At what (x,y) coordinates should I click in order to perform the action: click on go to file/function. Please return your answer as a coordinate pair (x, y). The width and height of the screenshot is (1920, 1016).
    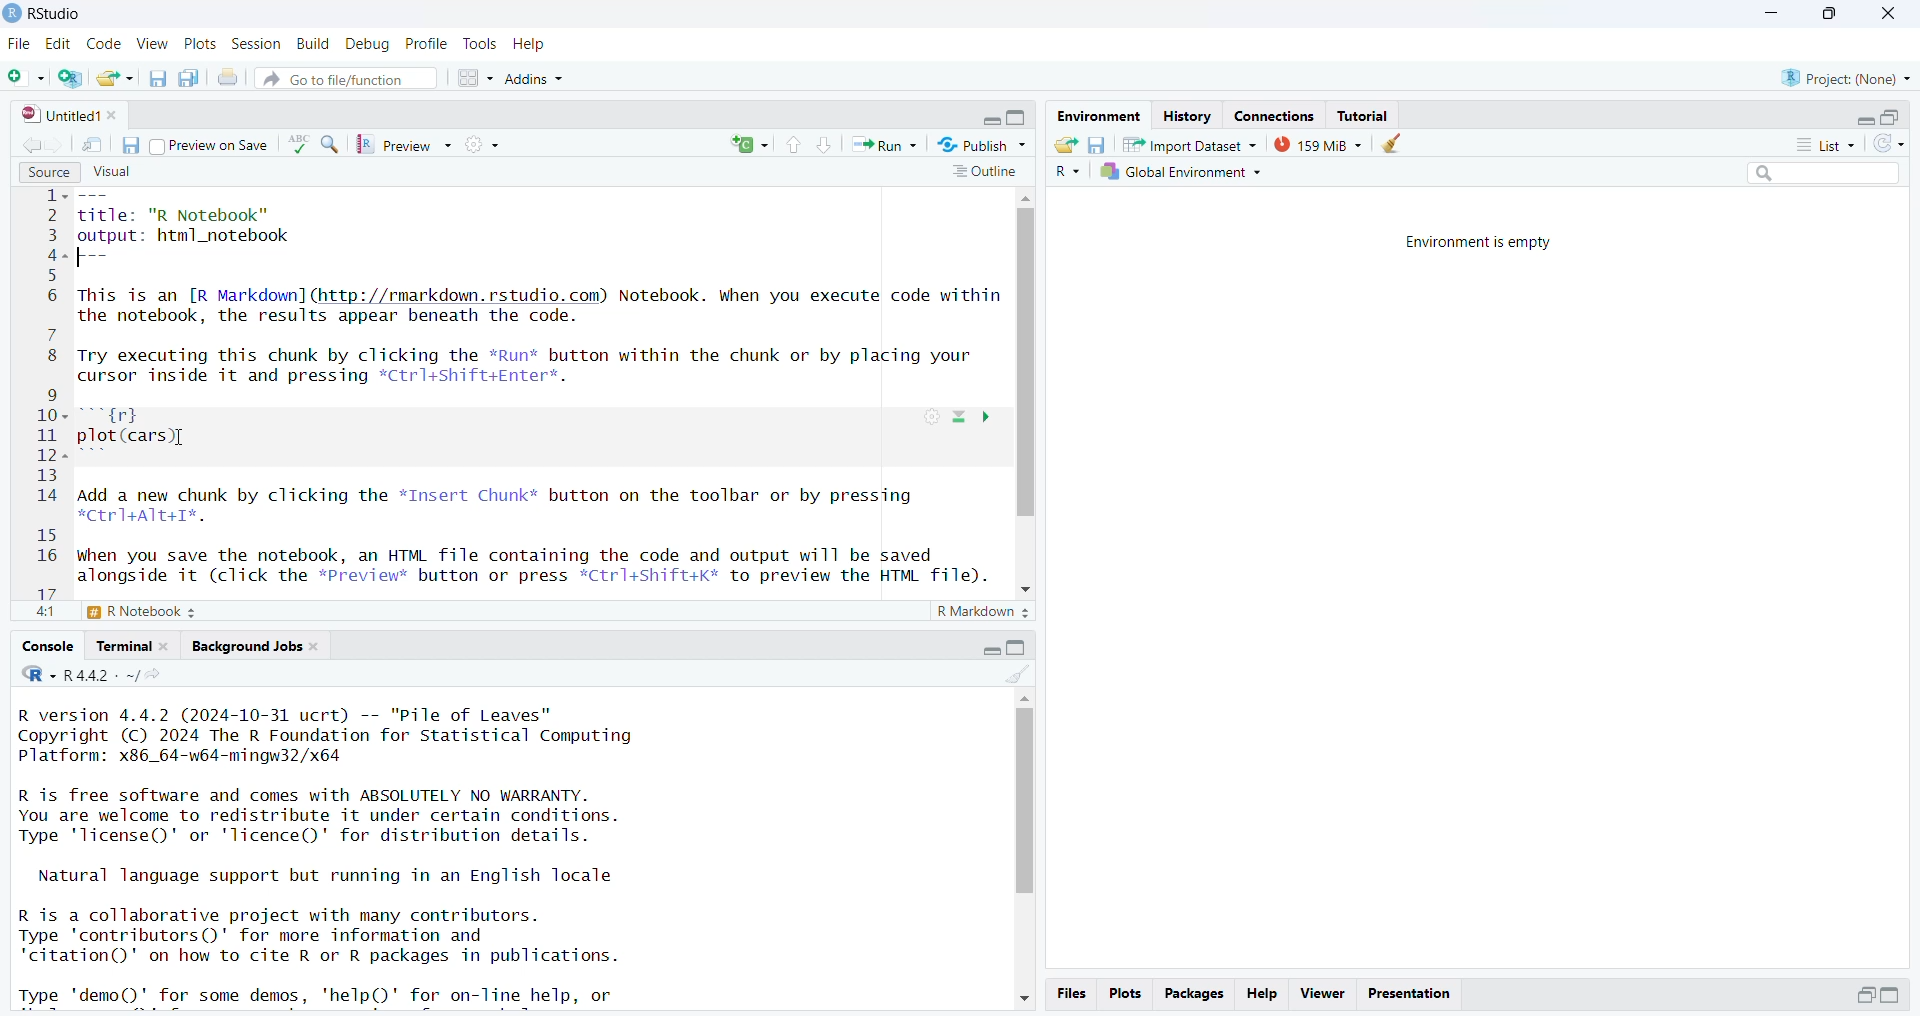
    Looking at the image, I should click on (346, 77).